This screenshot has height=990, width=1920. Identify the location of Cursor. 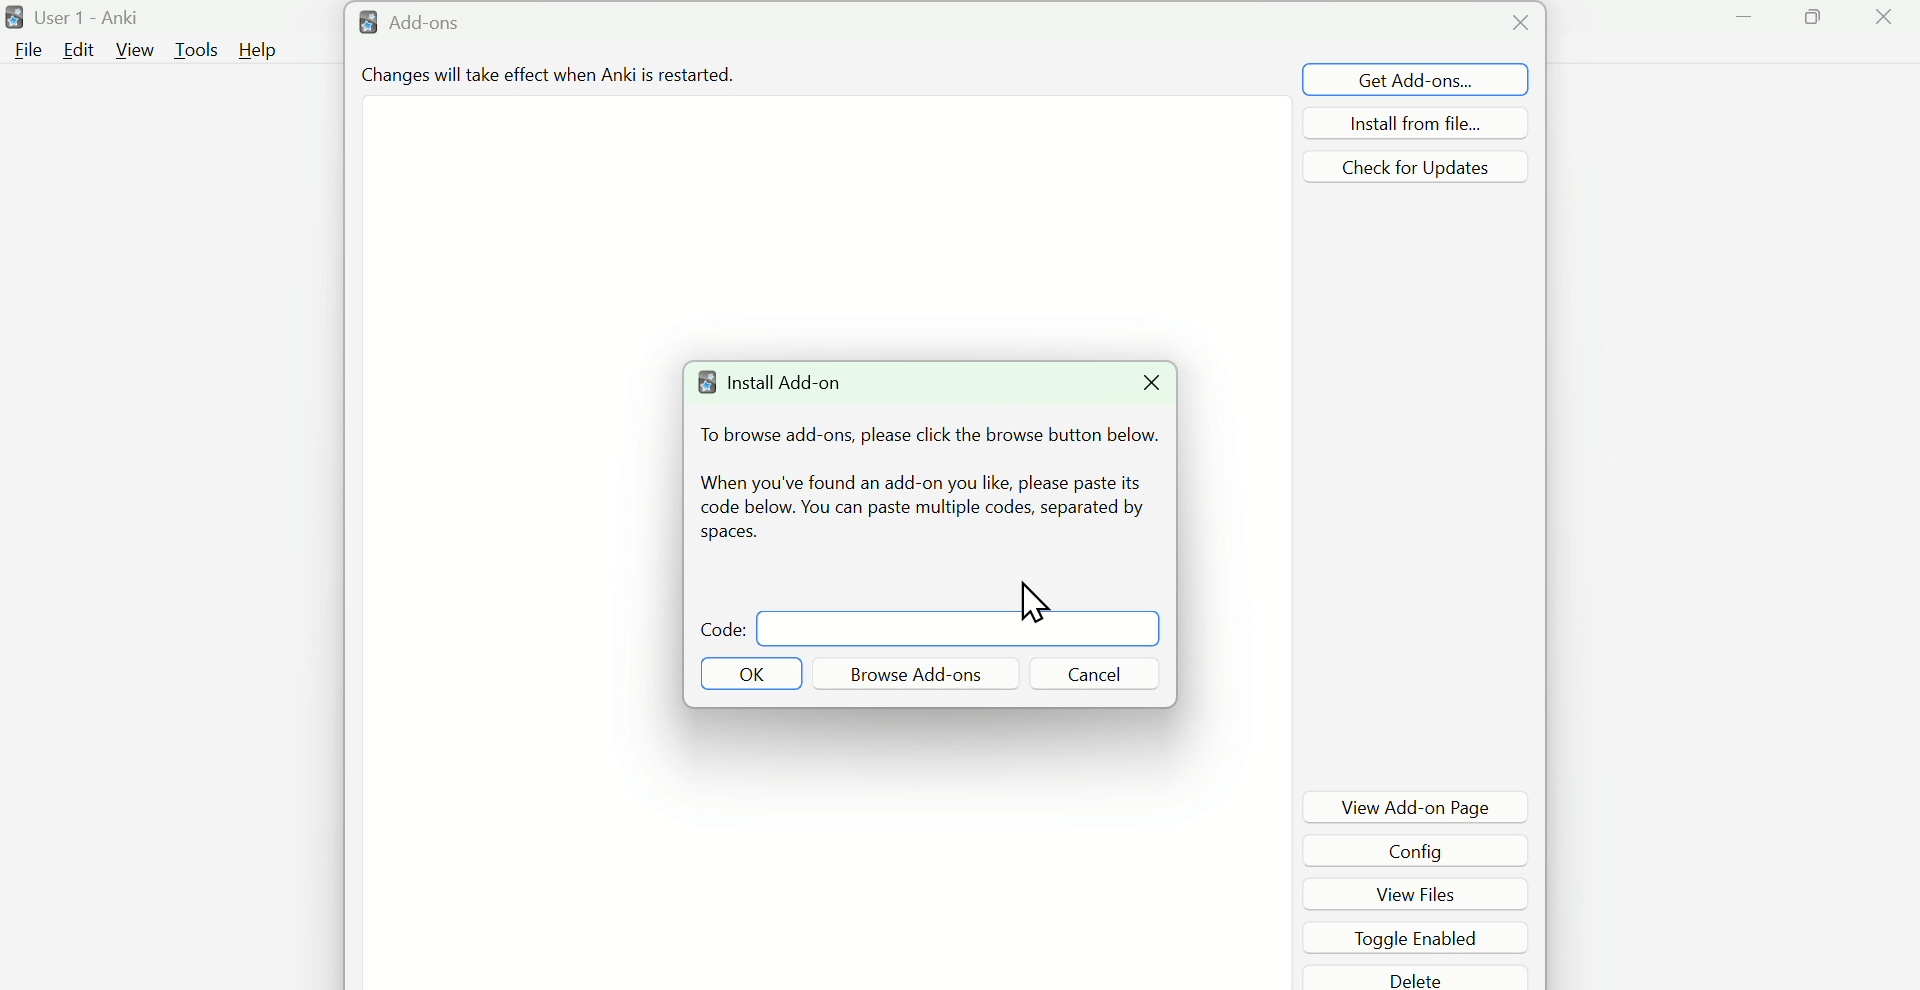
(1358, 122).